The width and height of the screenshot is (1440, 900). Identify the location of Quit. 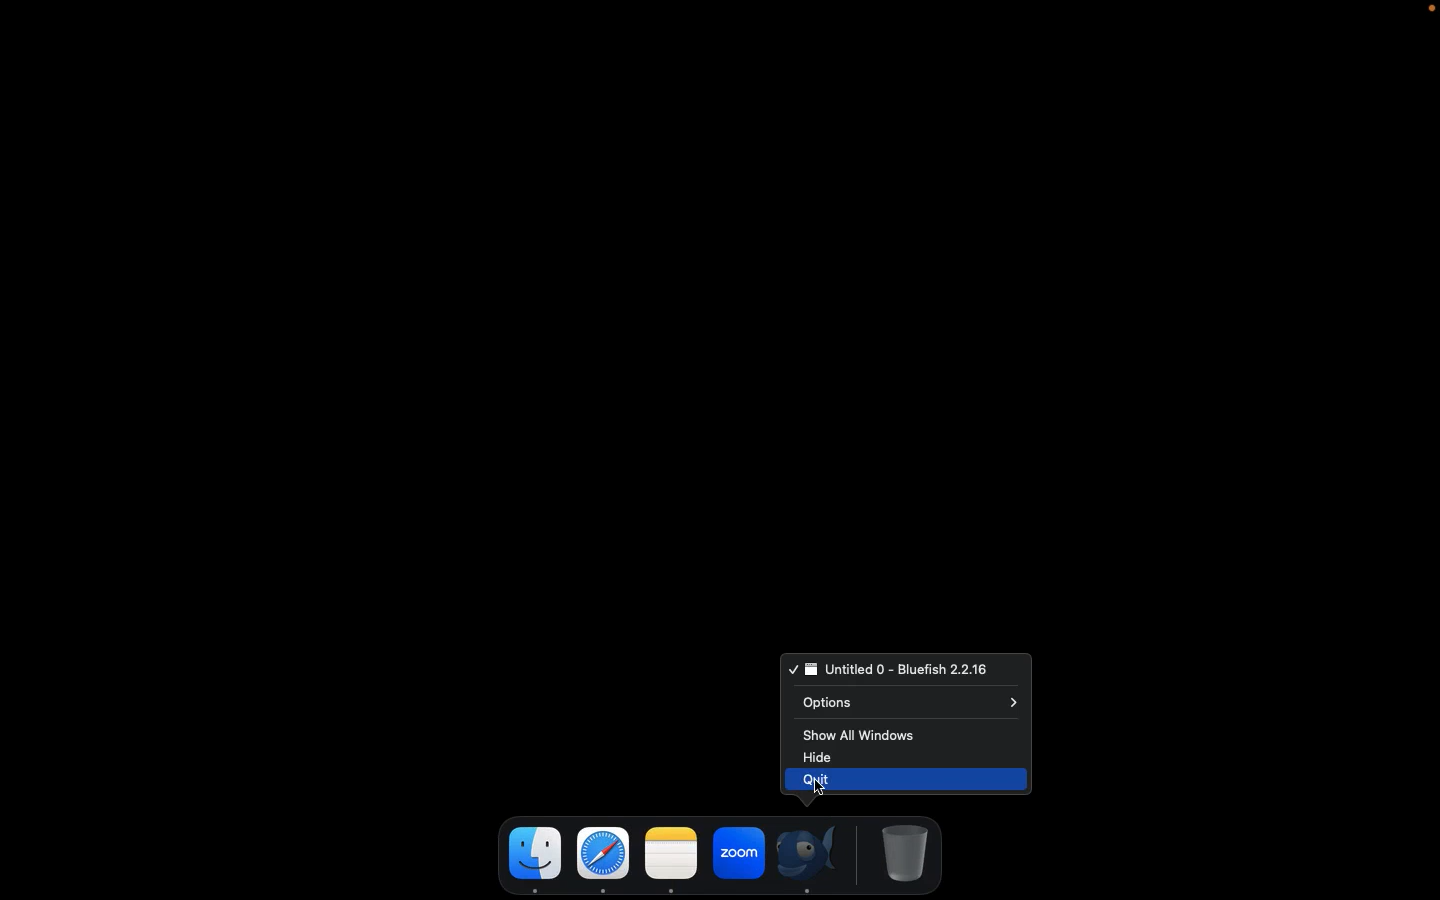
(887, 780).